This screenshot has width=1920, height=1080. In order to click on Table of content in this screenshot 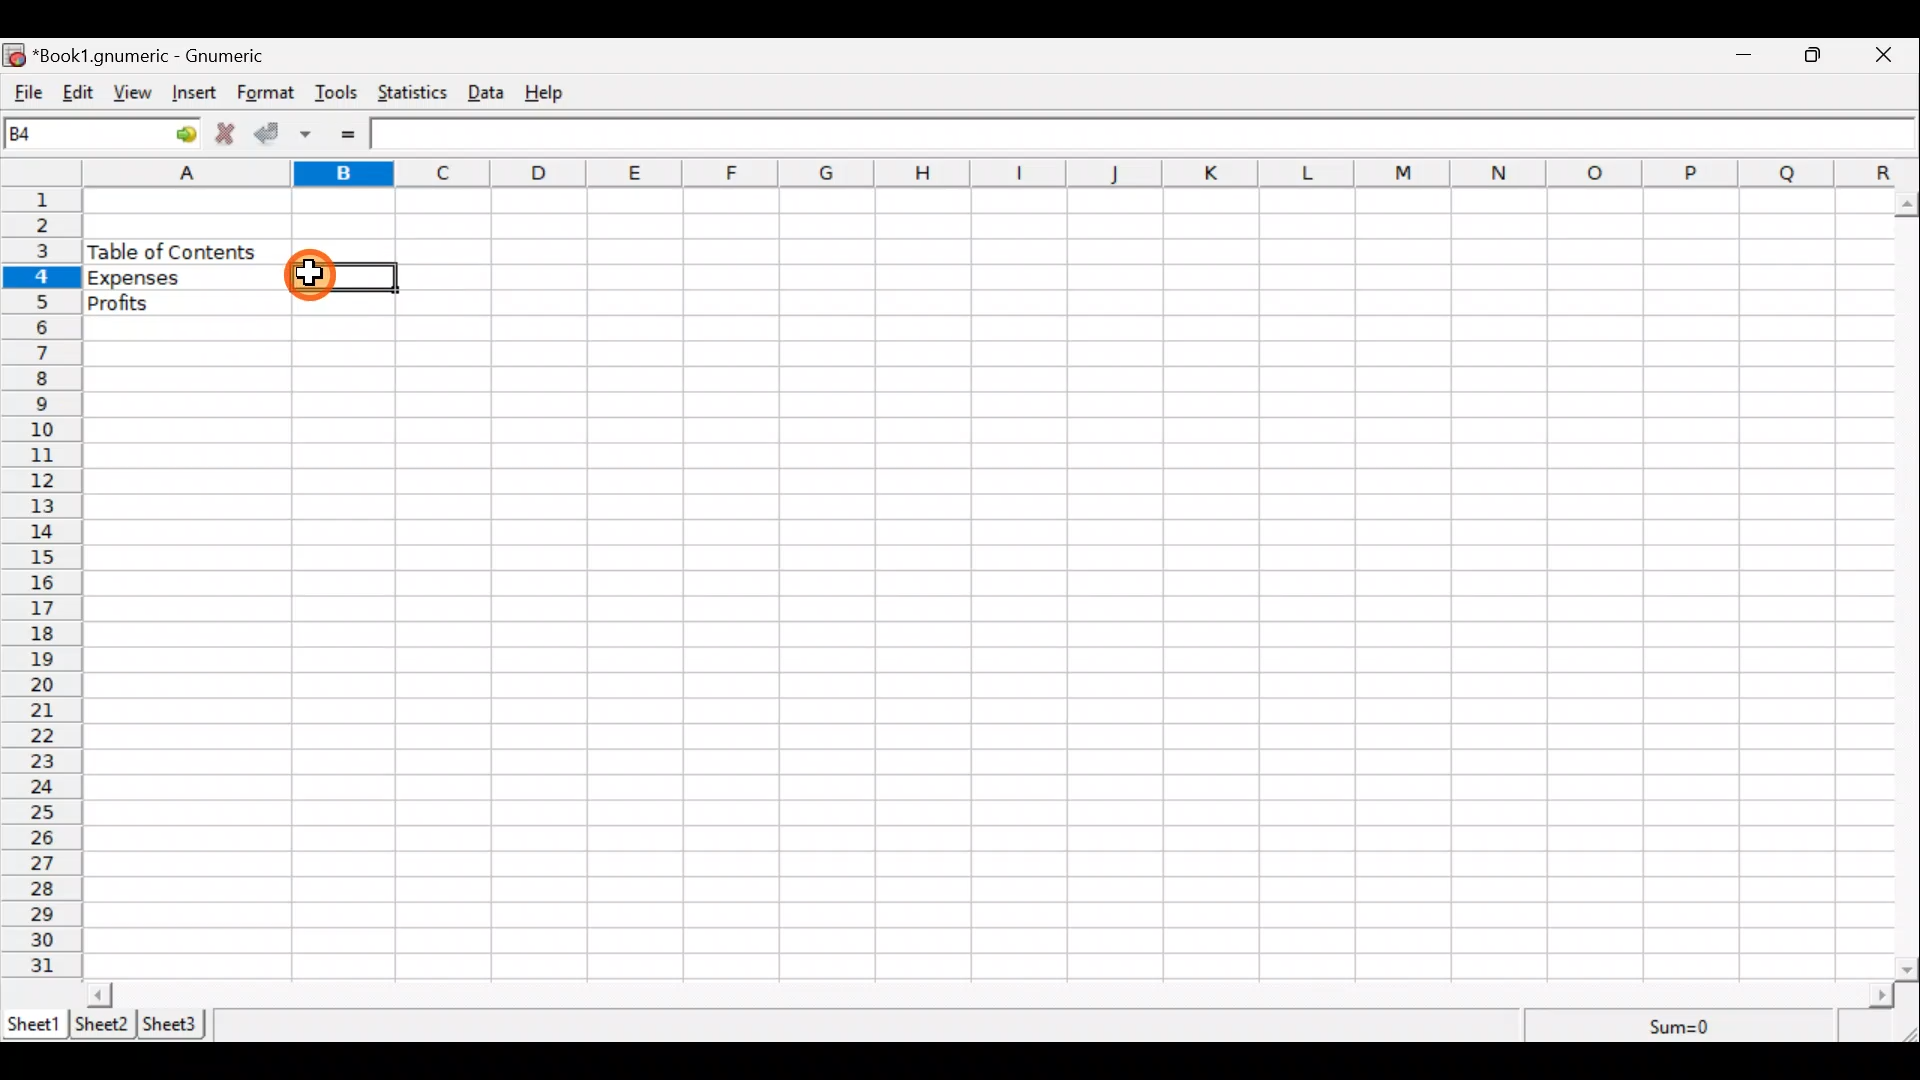, I will do `click(180, 254)`.